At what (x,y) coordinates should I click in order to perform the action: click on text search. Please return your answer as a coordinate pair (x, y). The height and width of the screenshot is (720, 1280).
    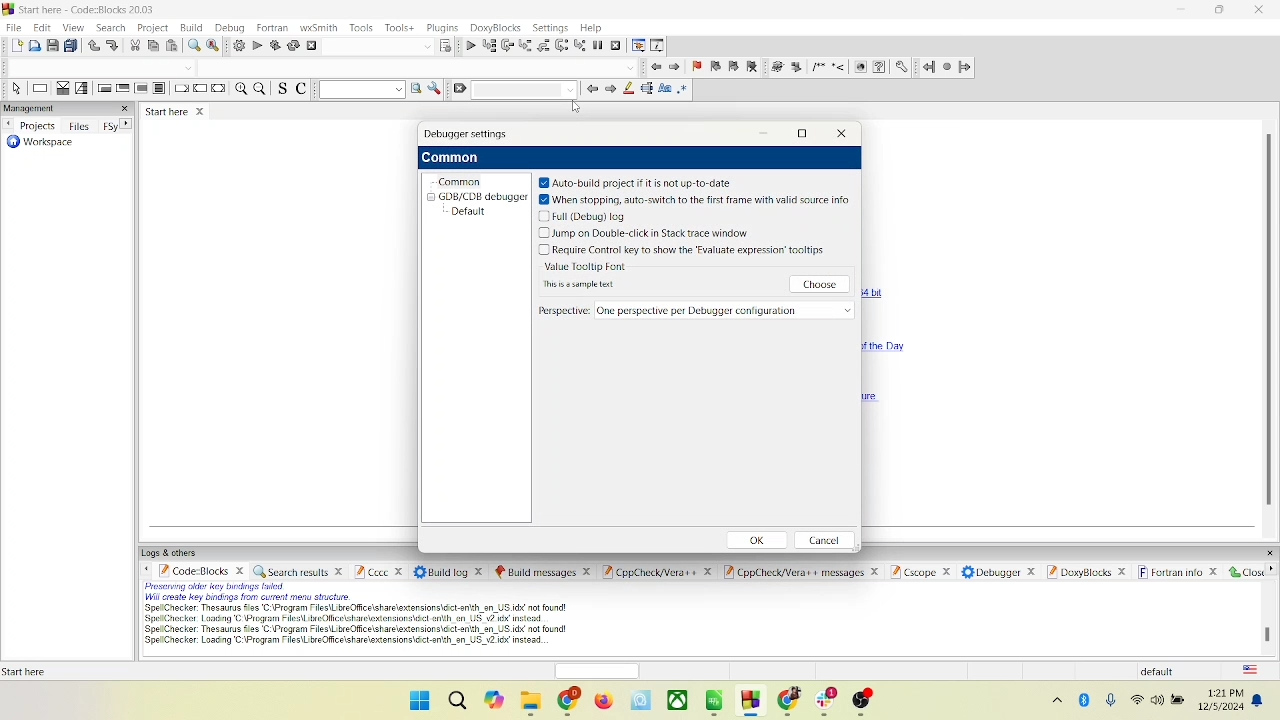
    Looking at the image, I should click on (358, 89).